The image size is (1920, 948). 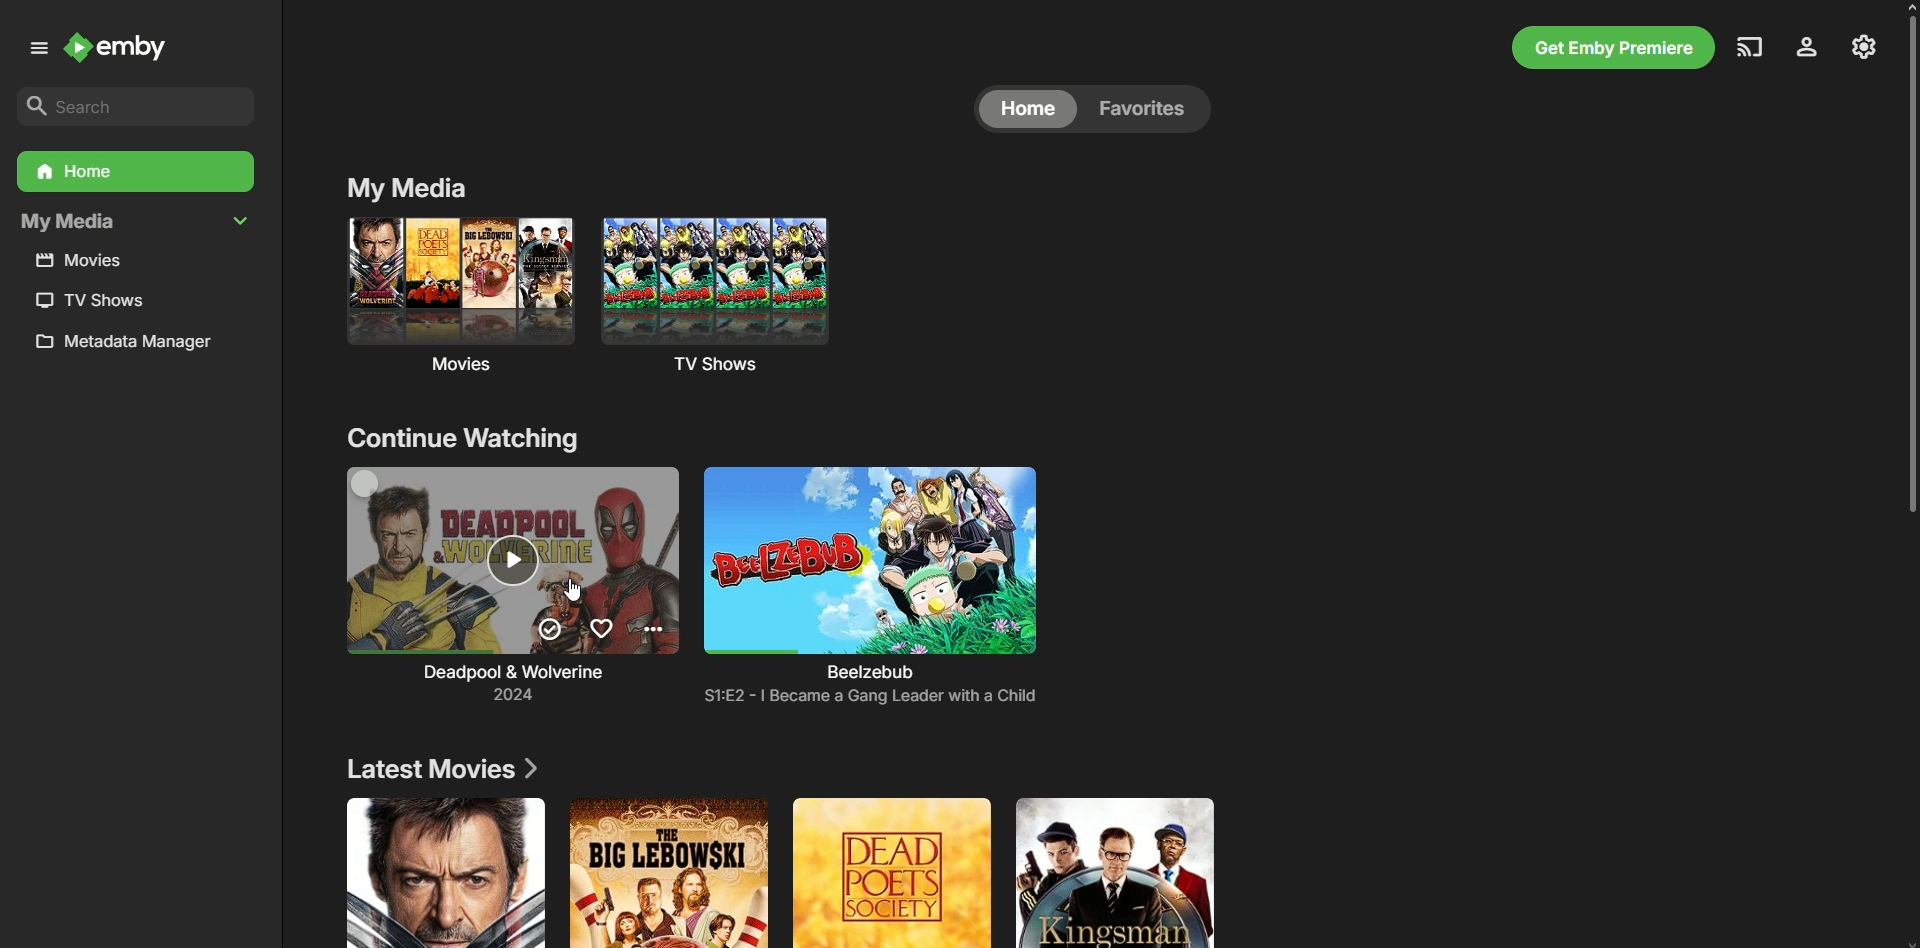 I want to click on Scroll, so click(x=1904, y=270).